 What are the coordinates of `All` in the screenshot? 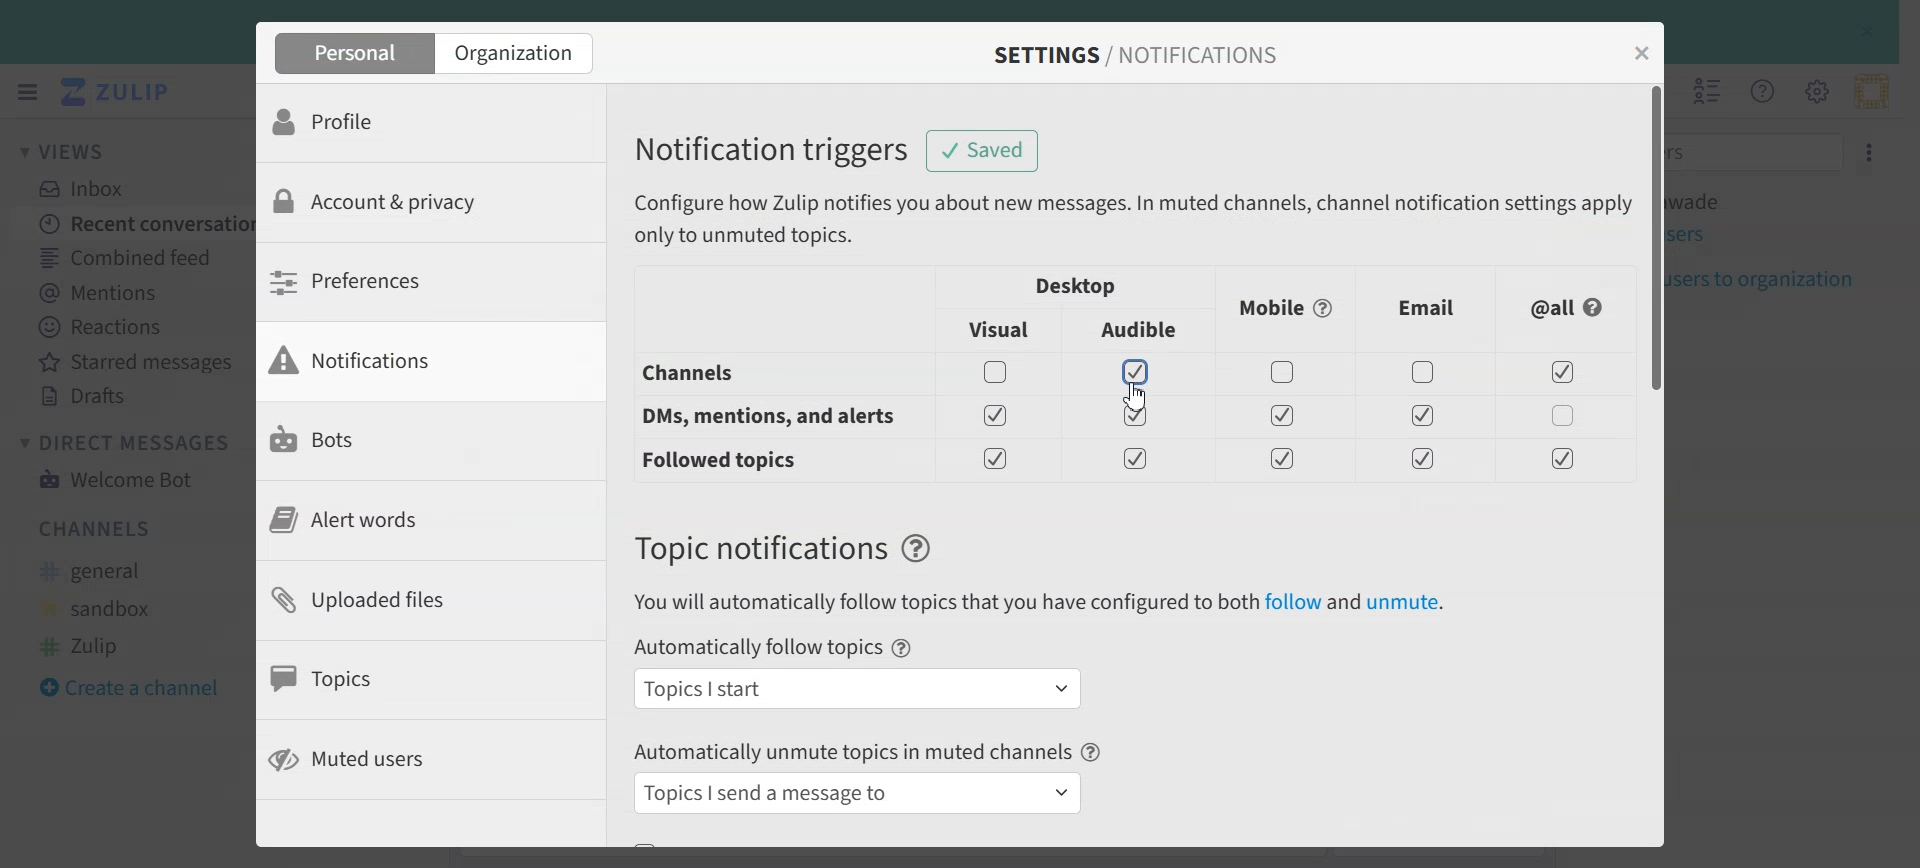 It's located at (1569, 308).